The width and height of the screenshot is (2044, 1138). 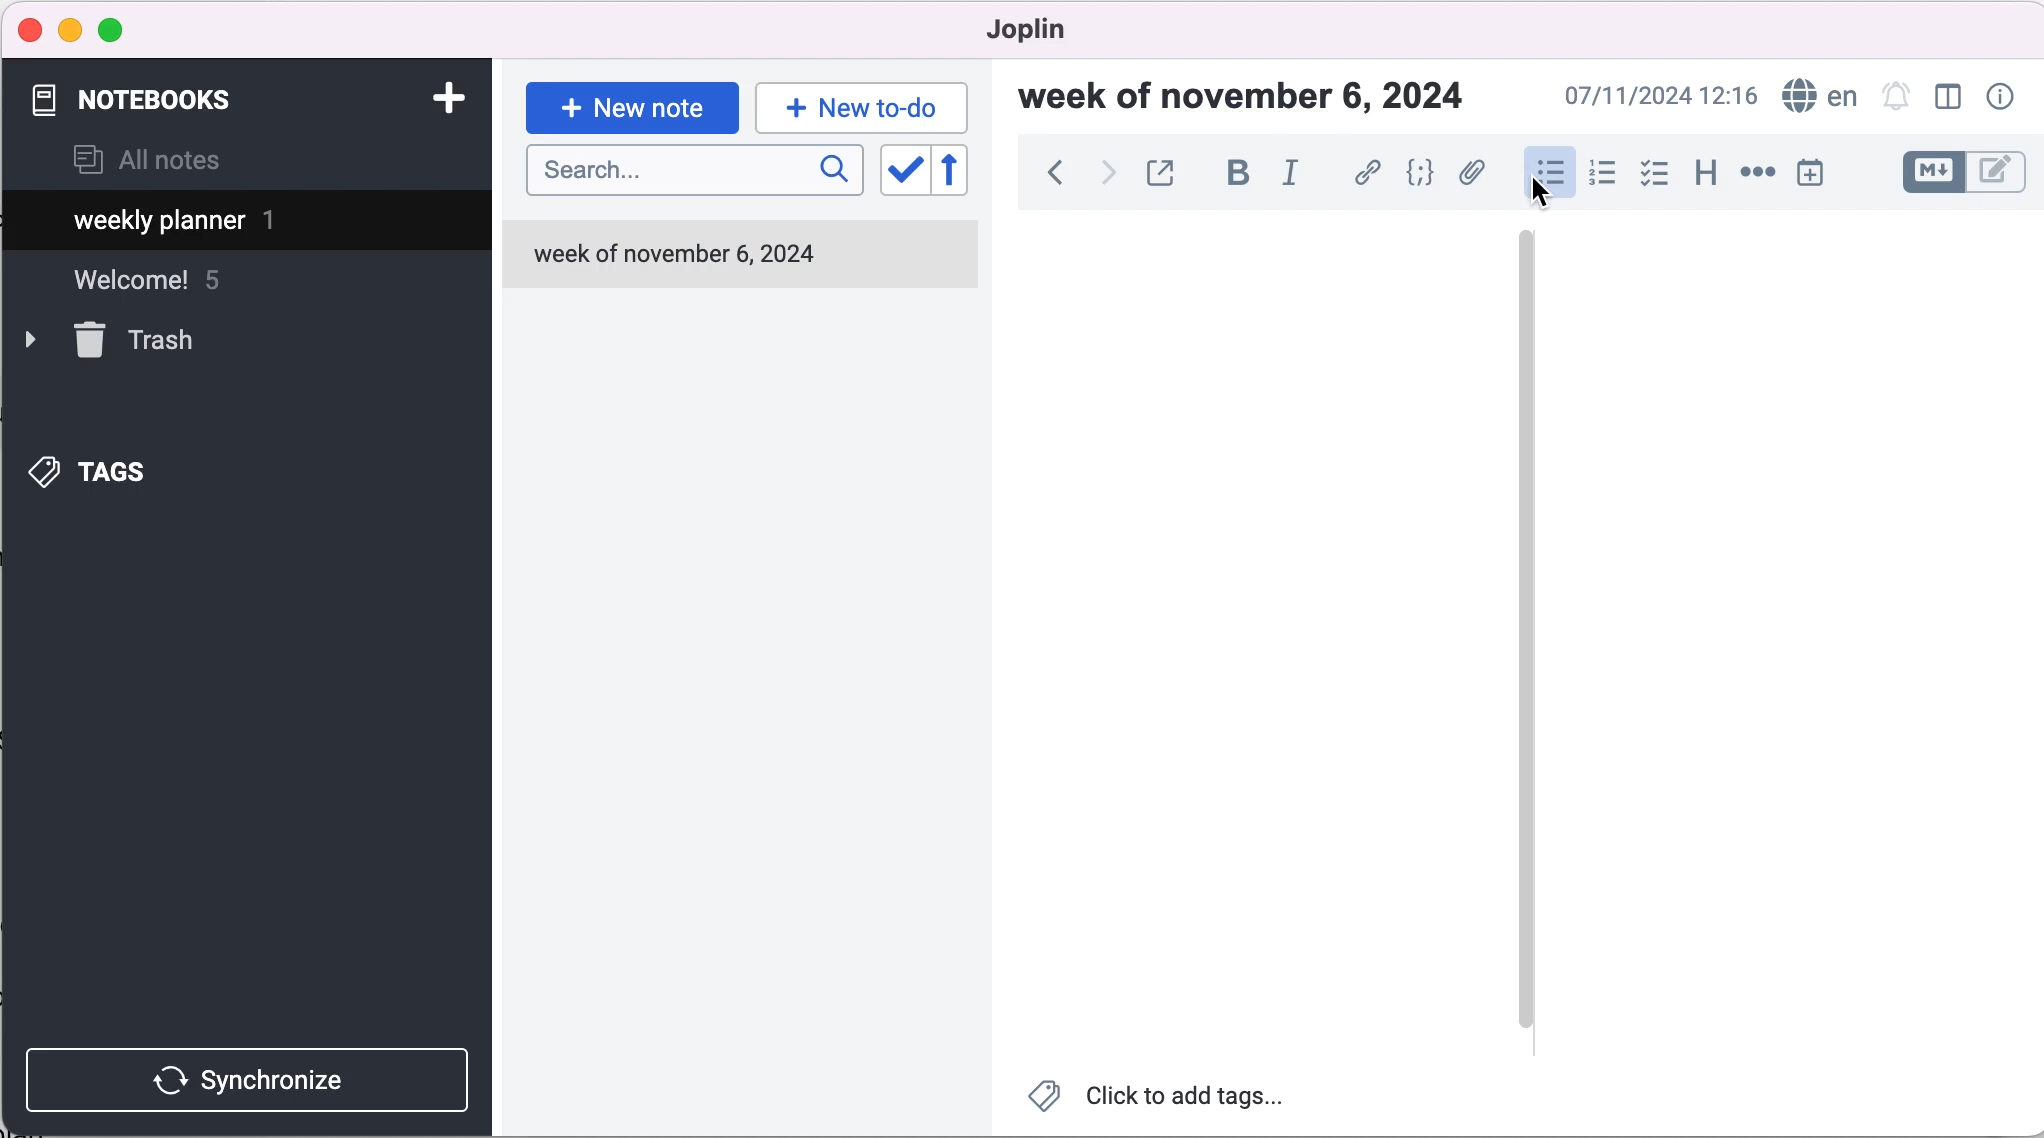 I want to click on vertical slider, so click(x=1527, y=632).